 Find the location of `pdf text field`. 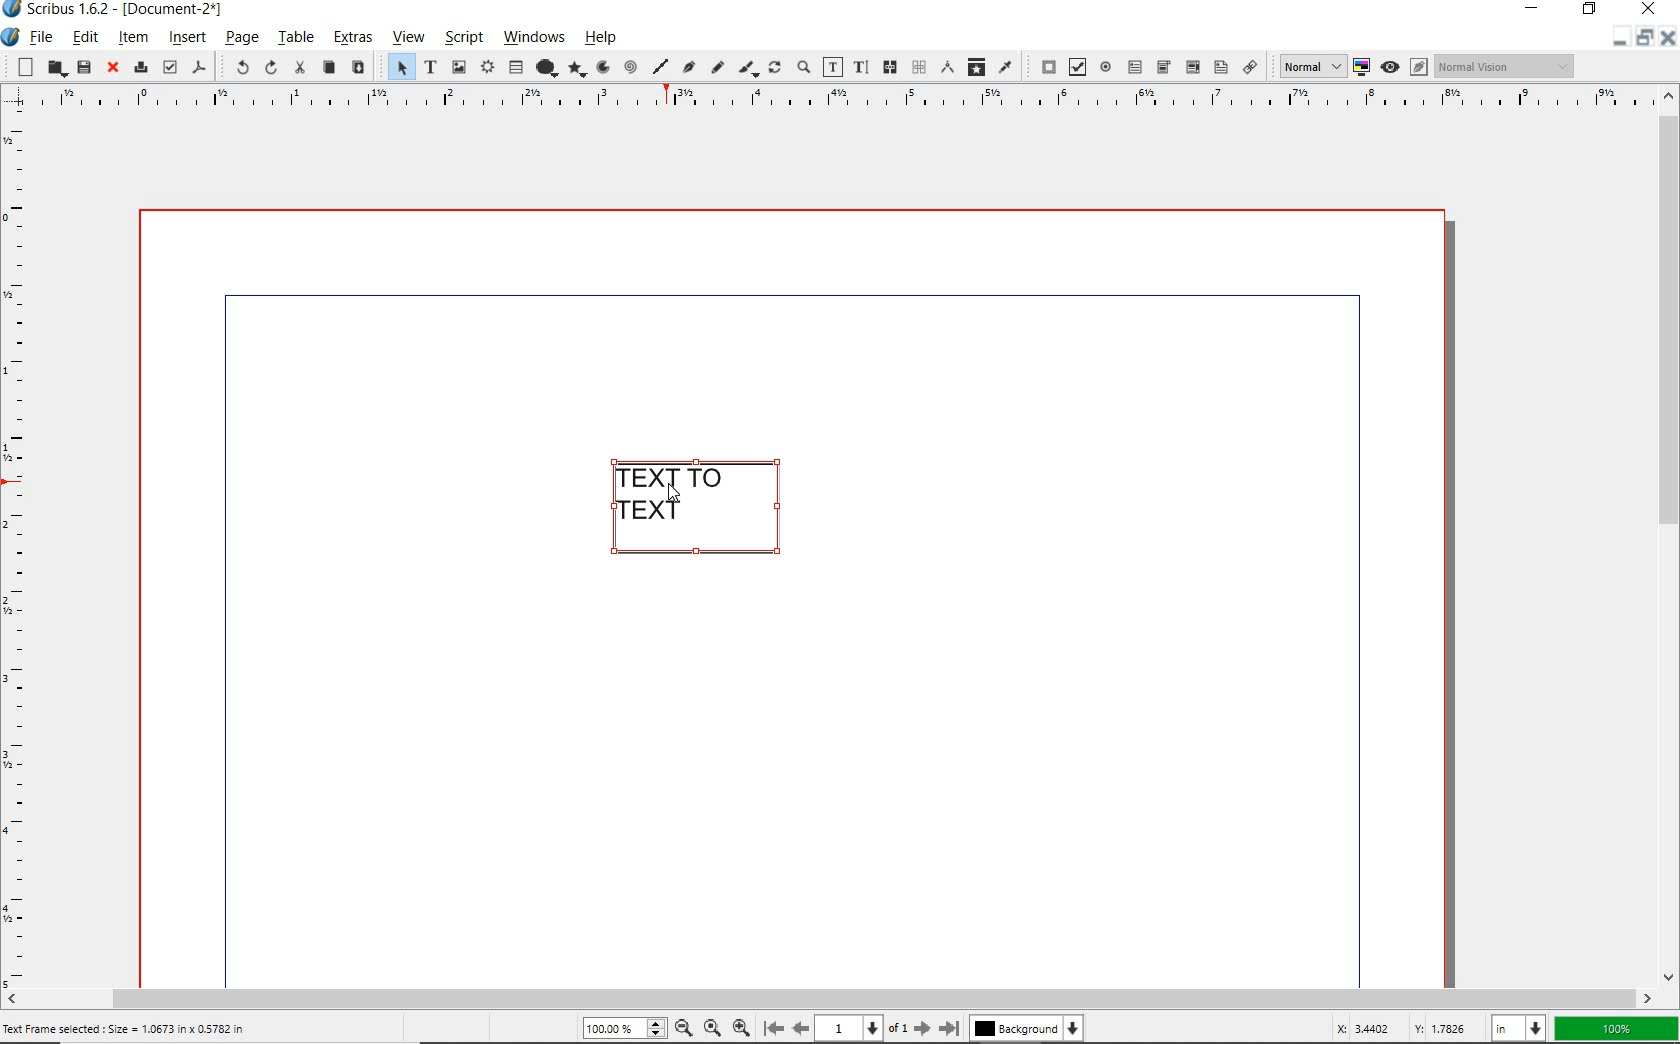

pdf text field is located at coordinates (1135, 66).